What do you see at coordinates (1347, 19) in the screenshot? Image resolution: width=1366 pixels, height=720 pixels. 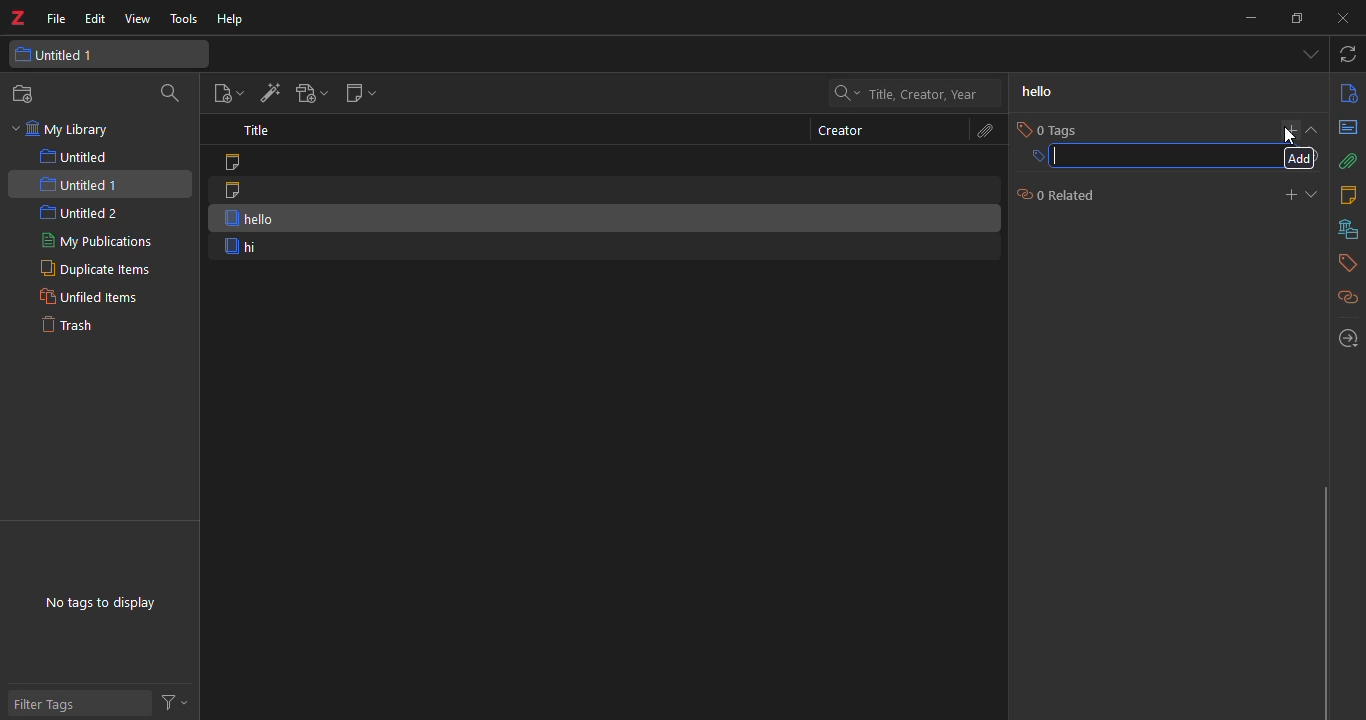 I see `close` at bounding box center [1347, 19].